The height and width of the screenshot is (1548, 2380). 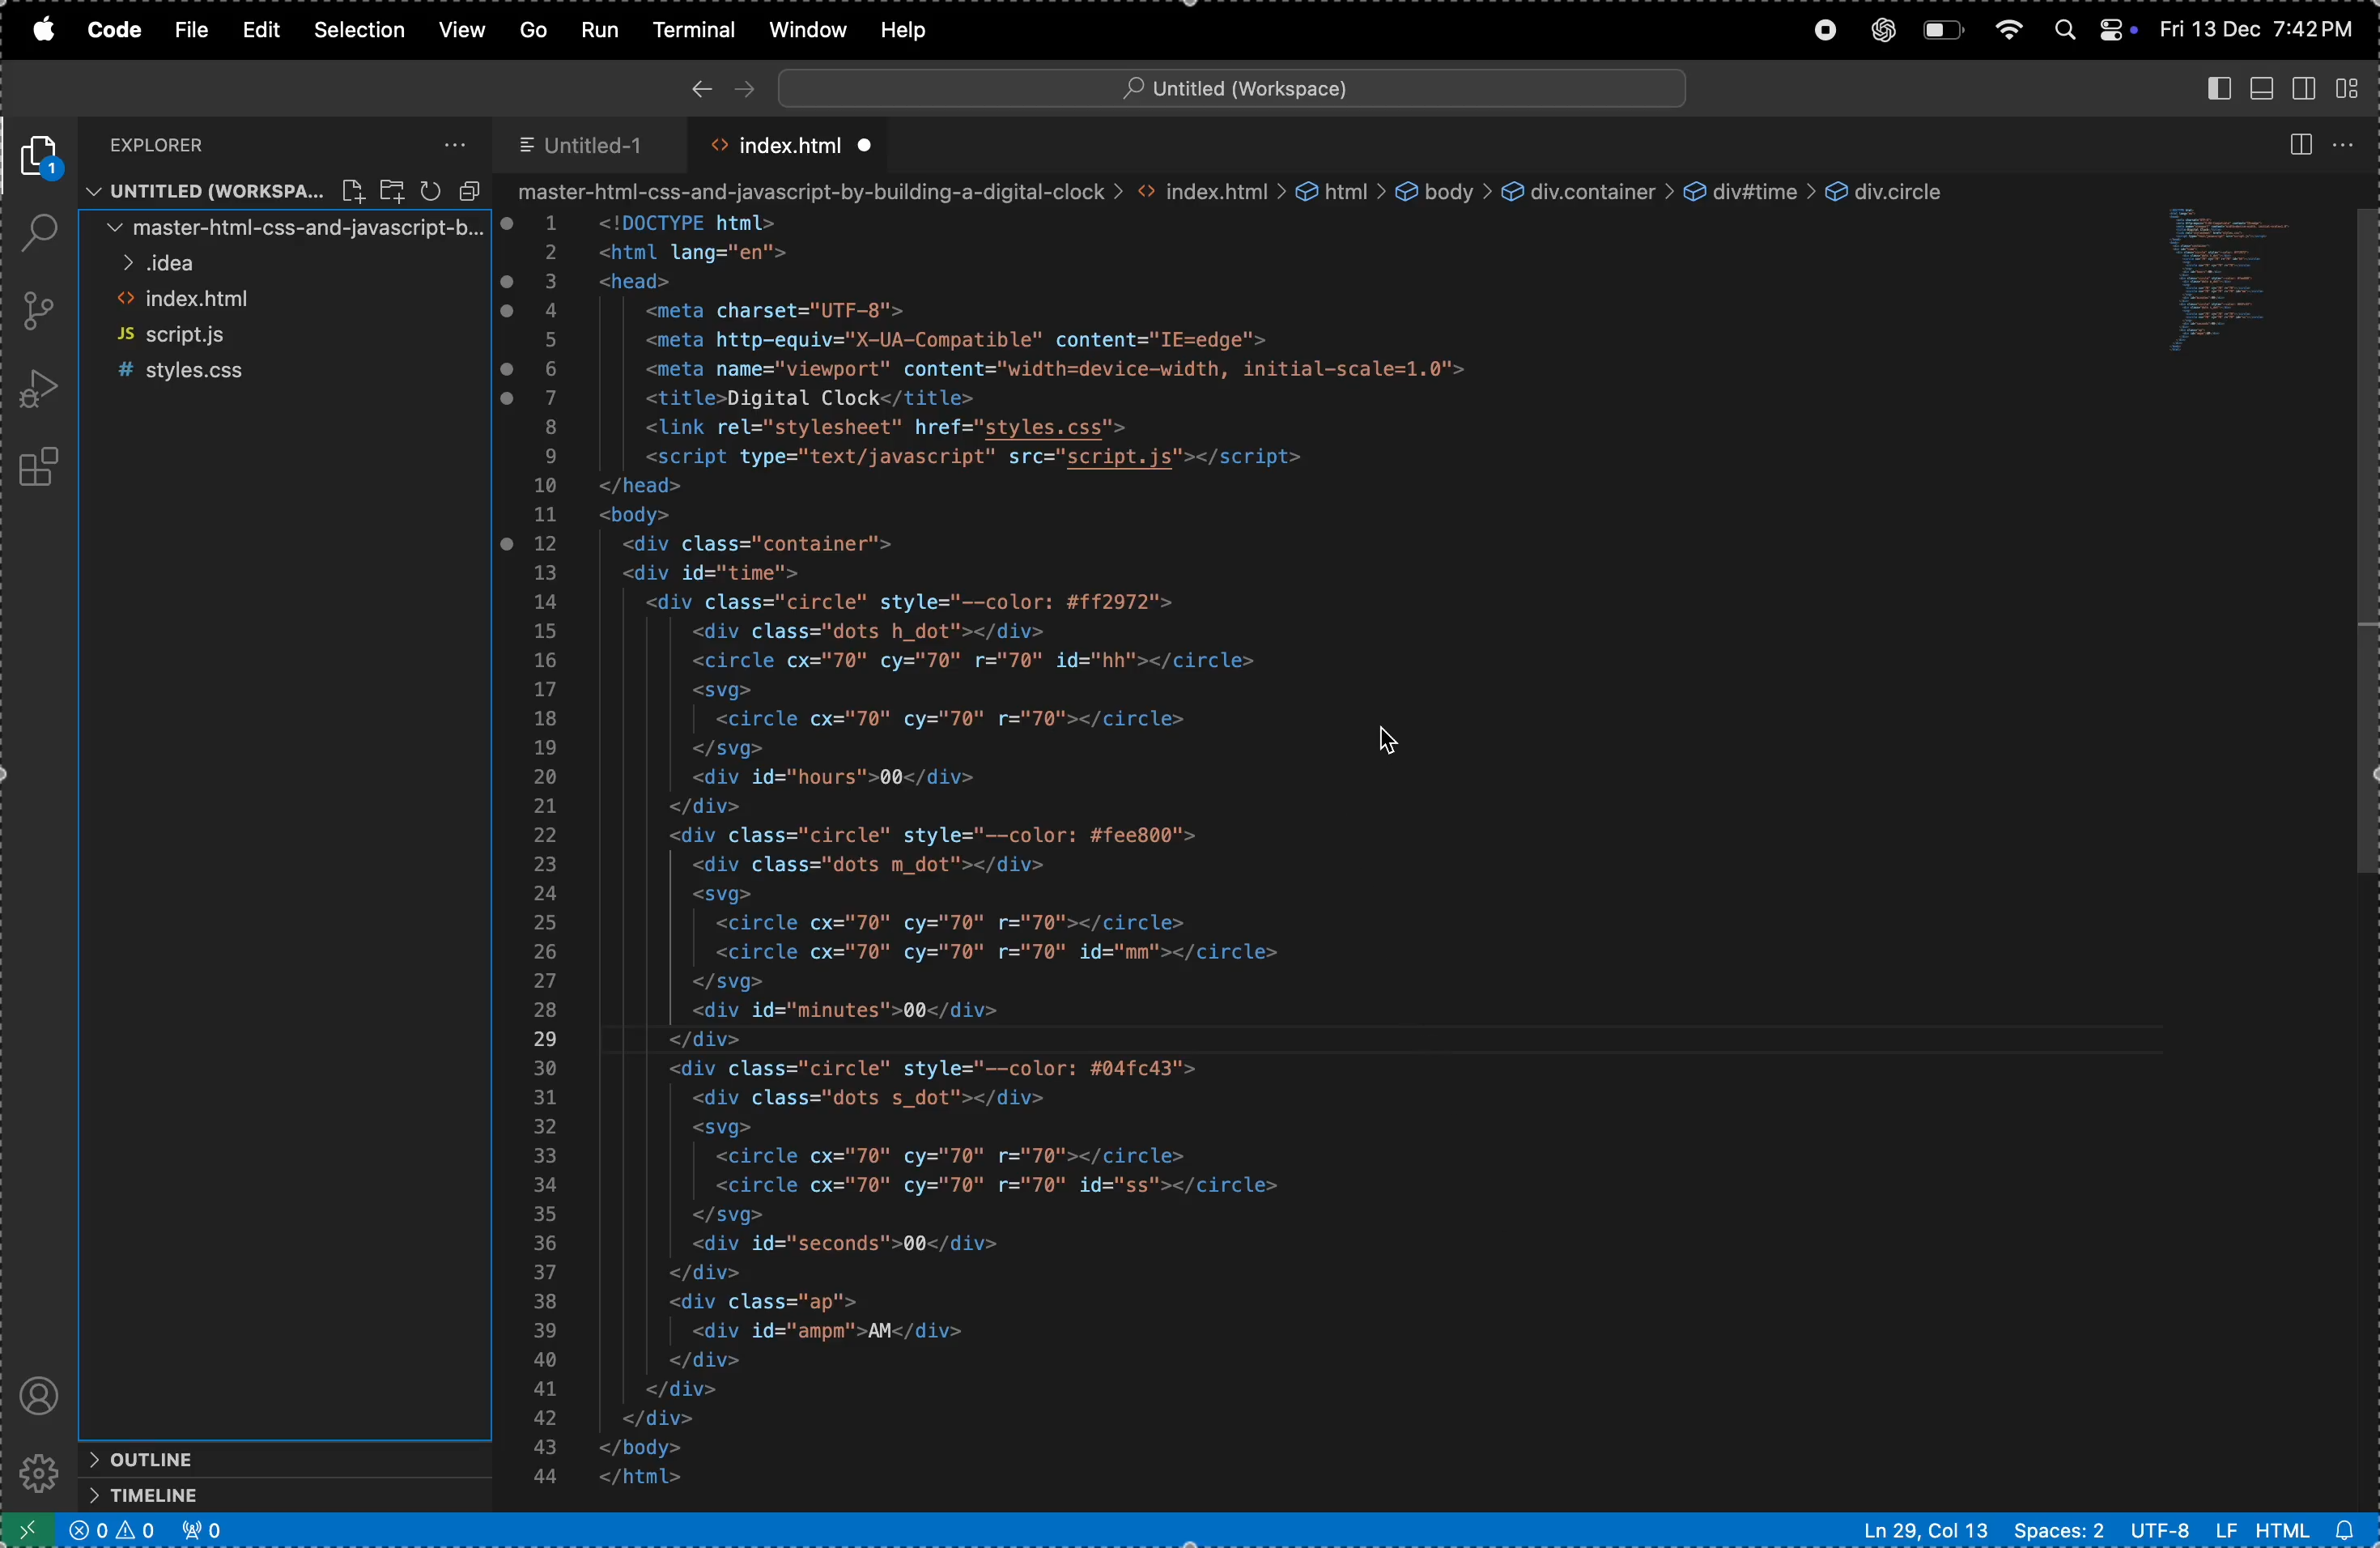 What do you see at coordinates (286, 227) in the screenshot?
I see `master html css java script` at bounding box center [286, 227].